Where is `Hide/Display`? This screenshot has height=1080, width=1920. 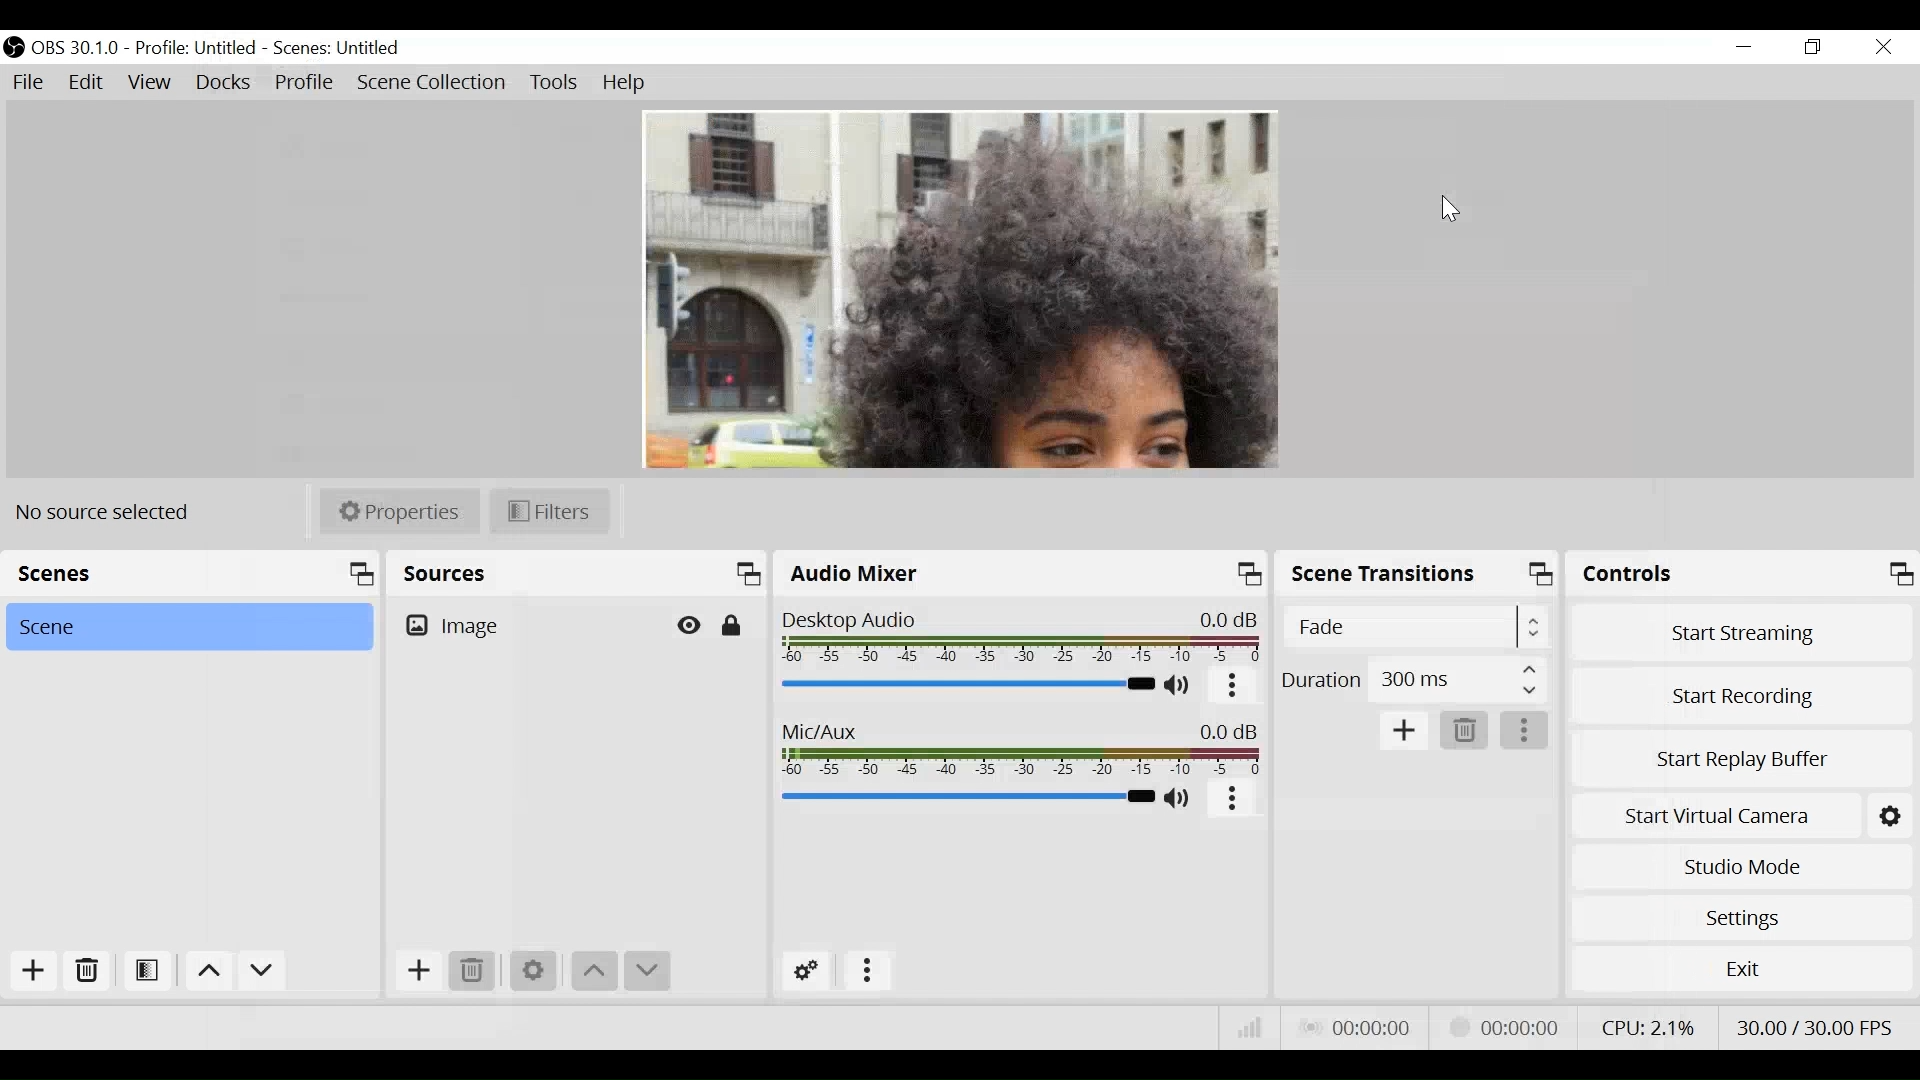
Hide/Display is located at coordinates (688, 625).